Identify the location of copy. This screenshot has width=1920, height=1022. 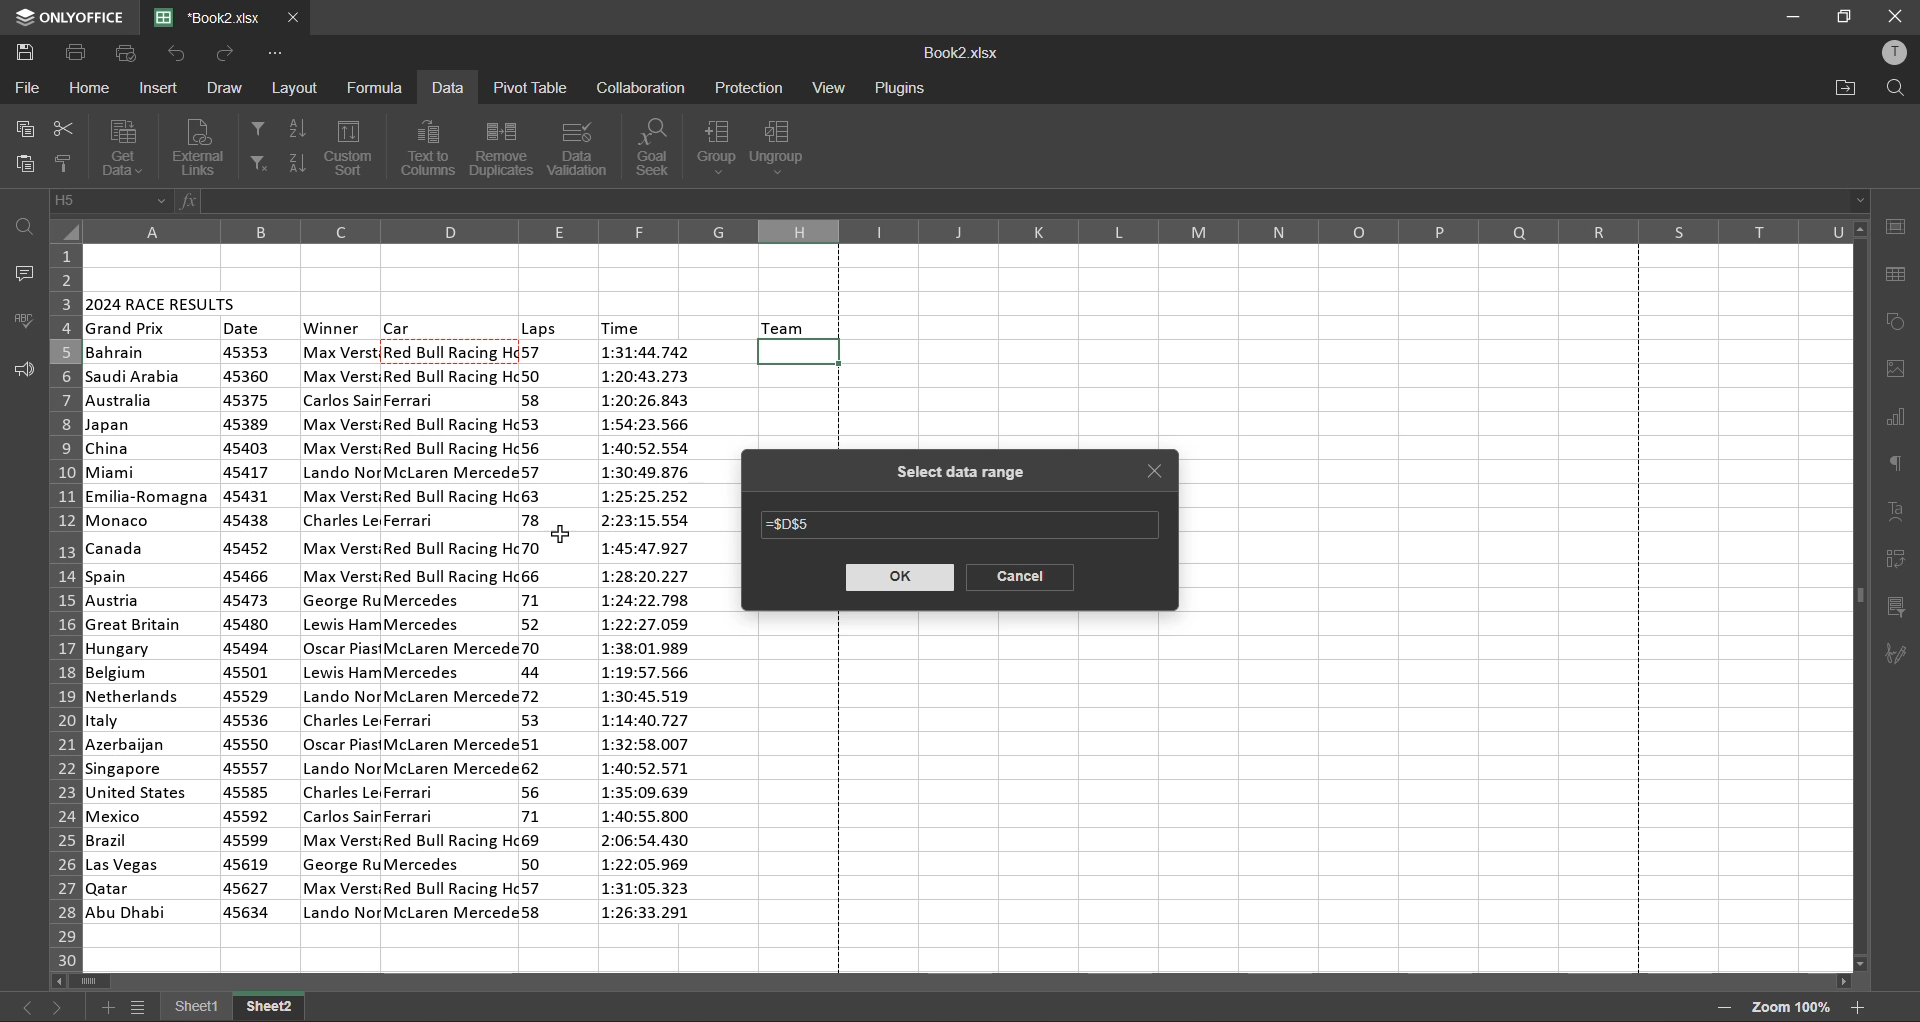
(22, 131).